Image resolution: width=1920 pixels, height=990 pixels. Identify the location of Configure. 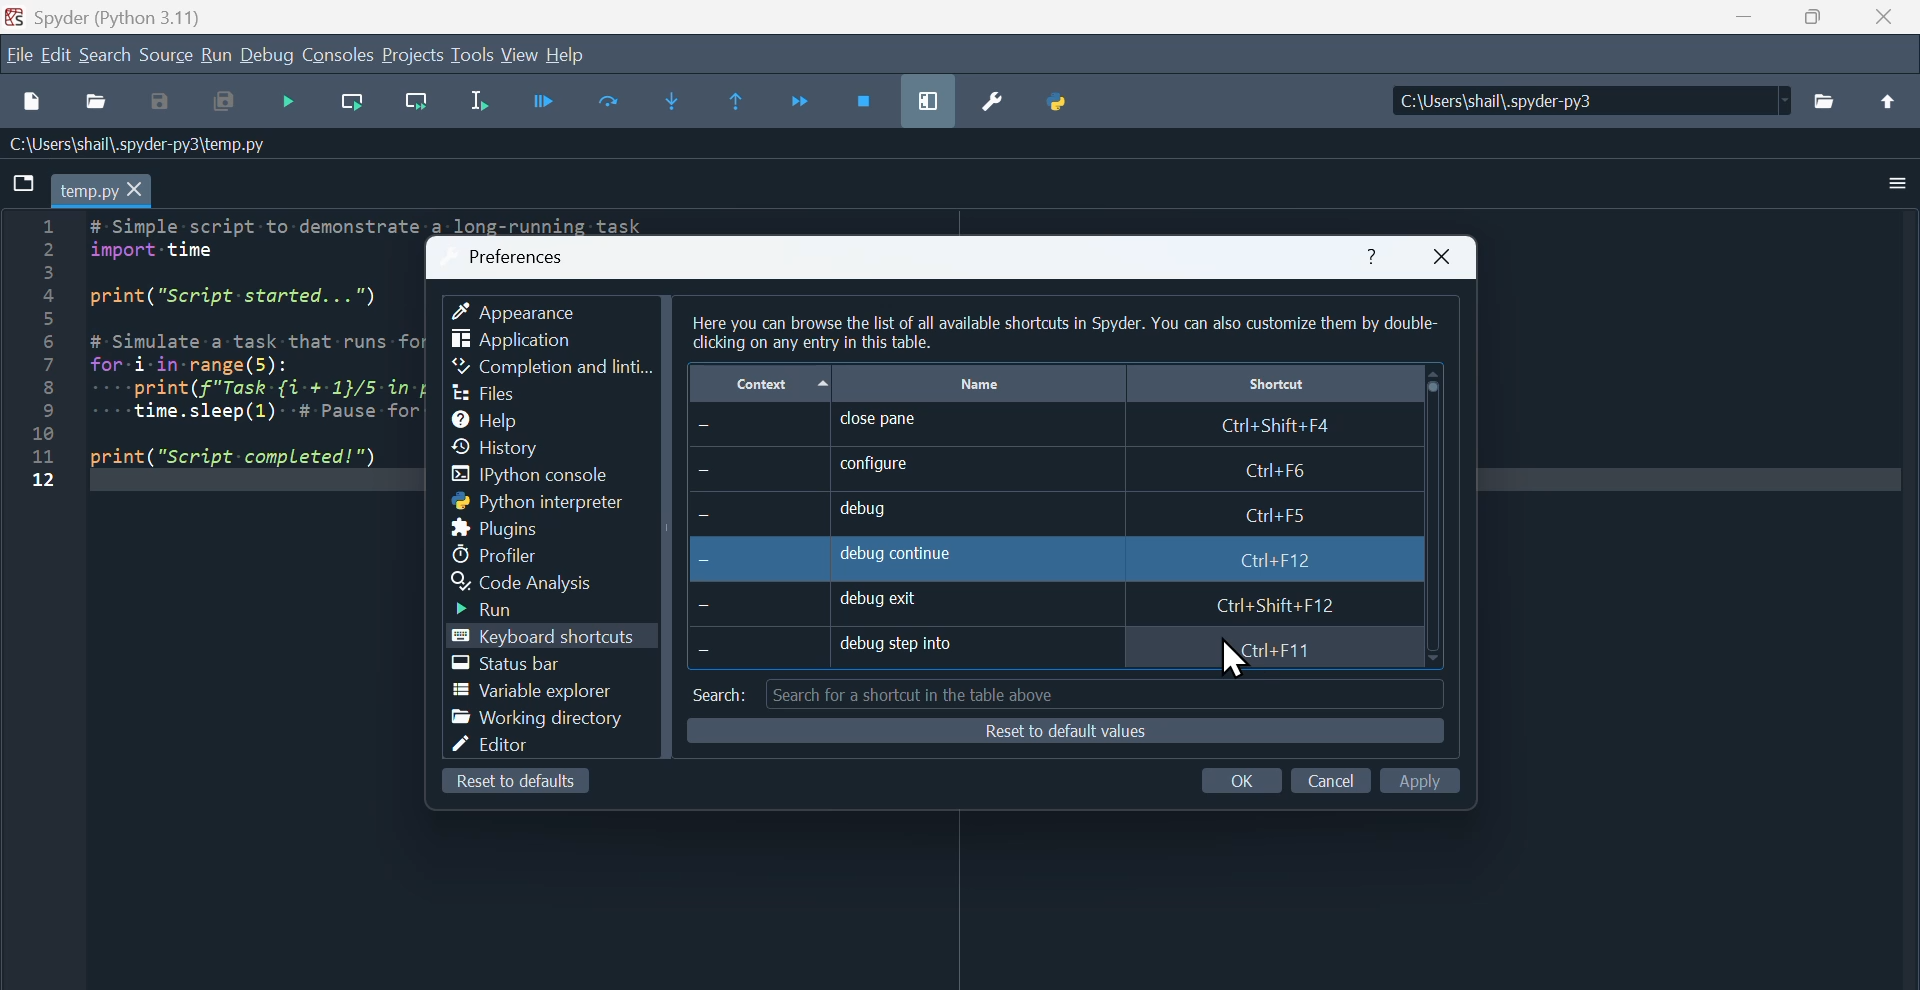
(1034, 470).